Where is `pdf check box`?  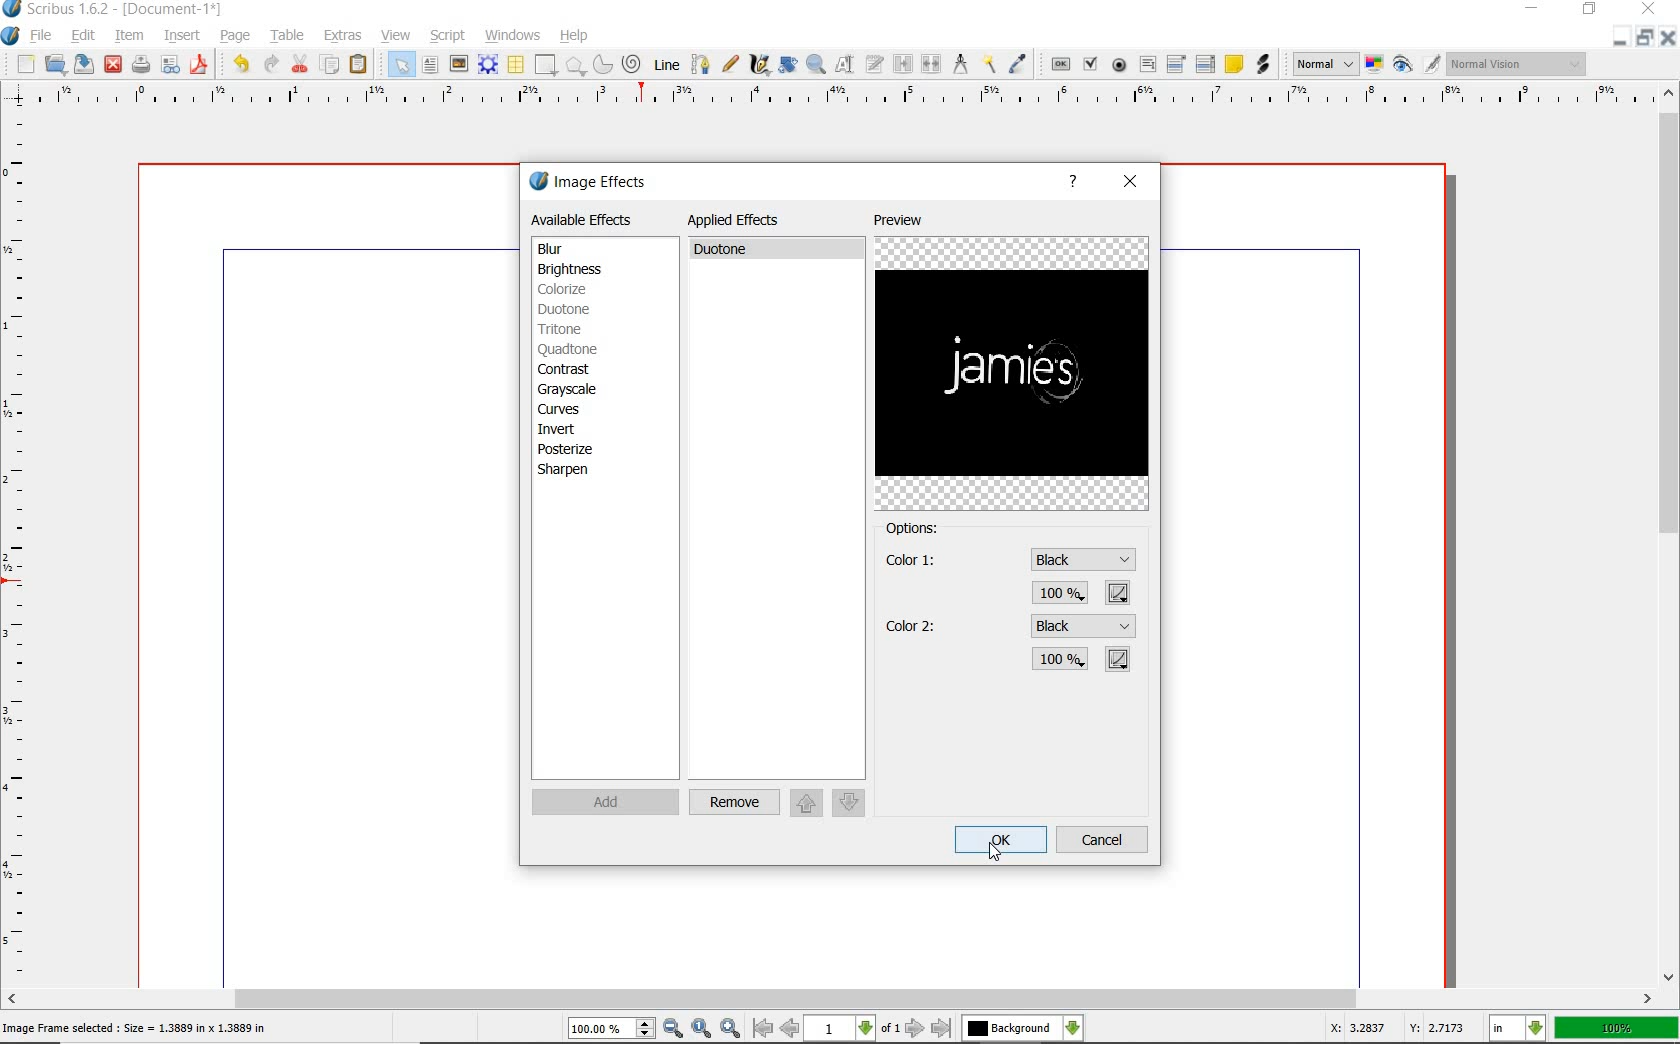
pdf check box is located at coordinates (1090, 64).